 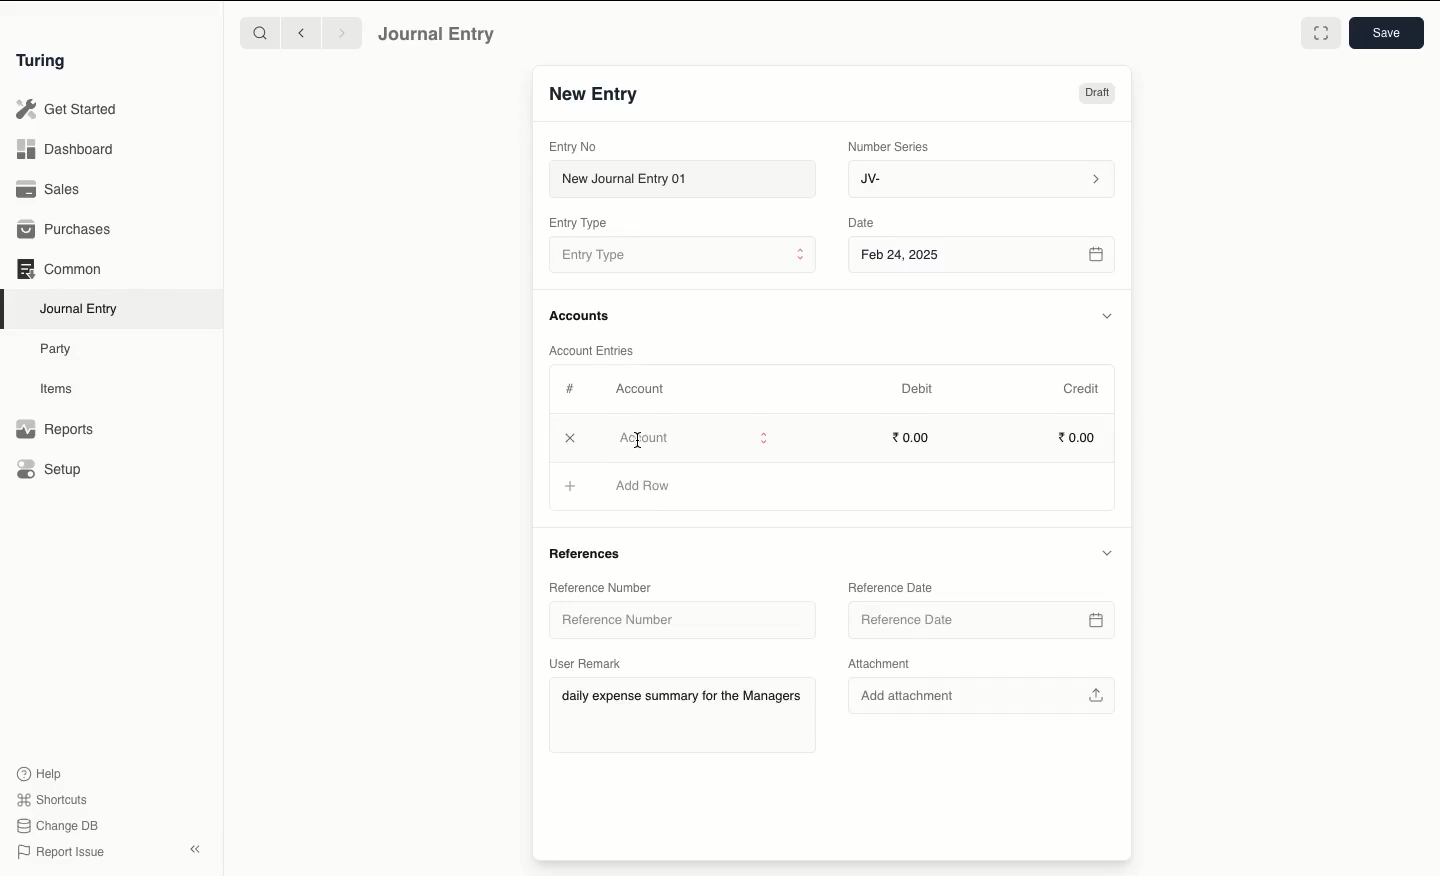 I want to click on Credit, so click(x=1083, y=389).